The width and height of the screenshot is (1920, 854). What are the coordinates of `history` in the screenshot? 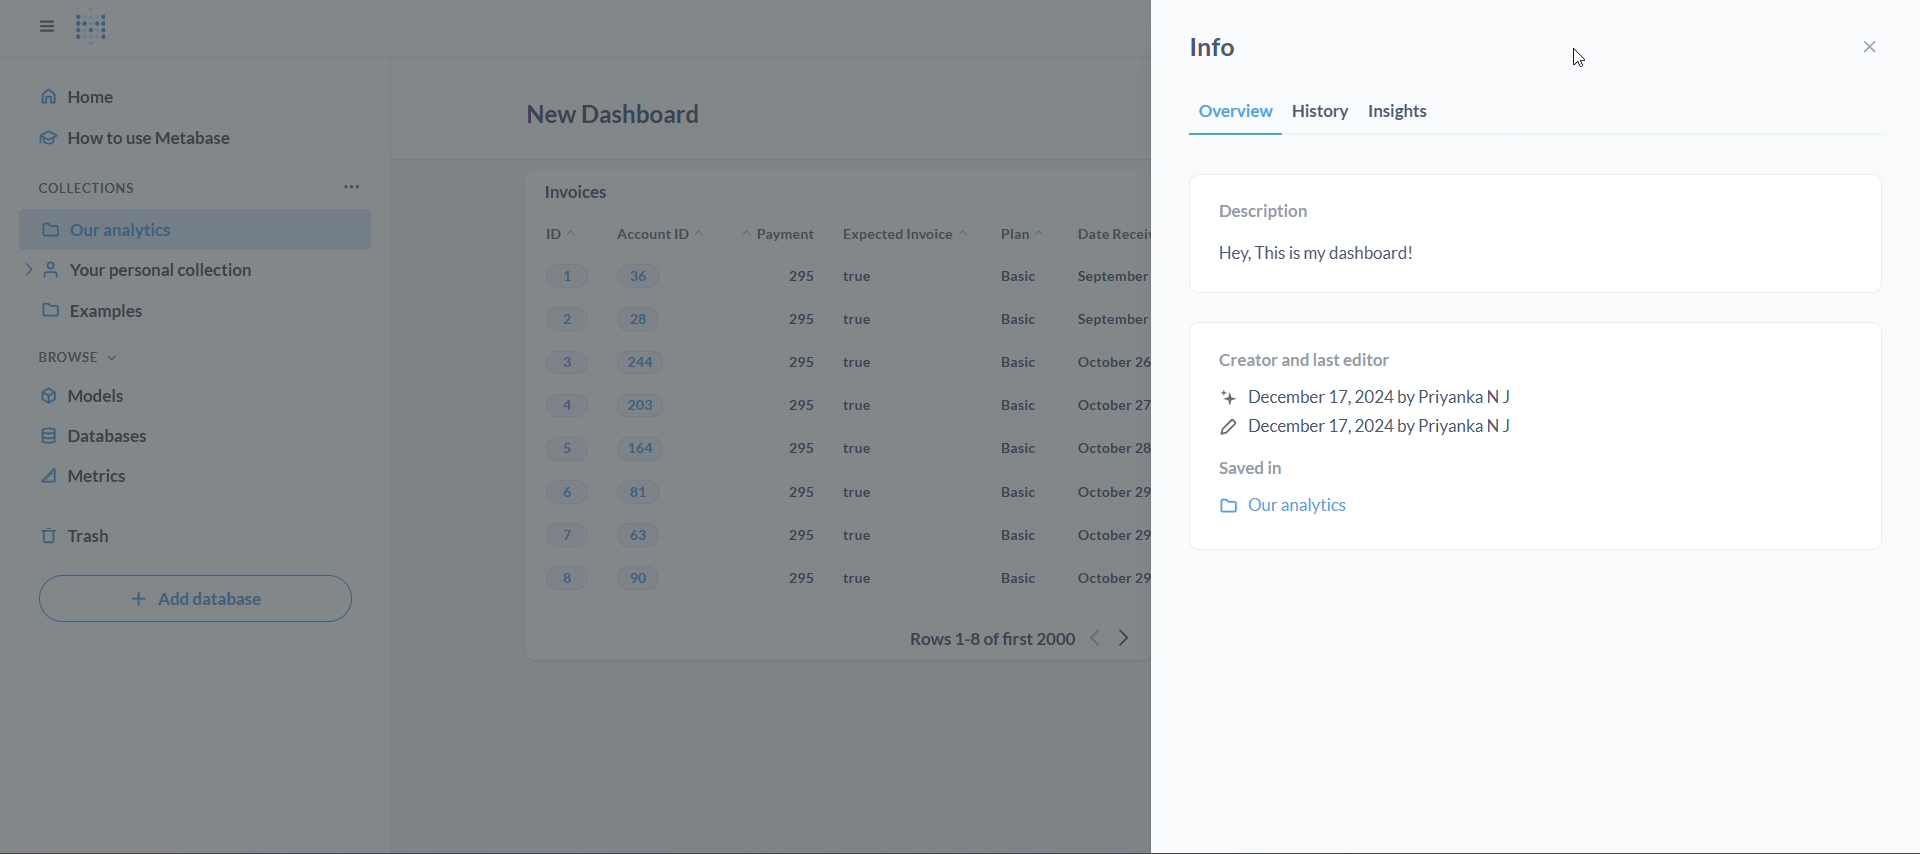 It's located at (1323, 114).